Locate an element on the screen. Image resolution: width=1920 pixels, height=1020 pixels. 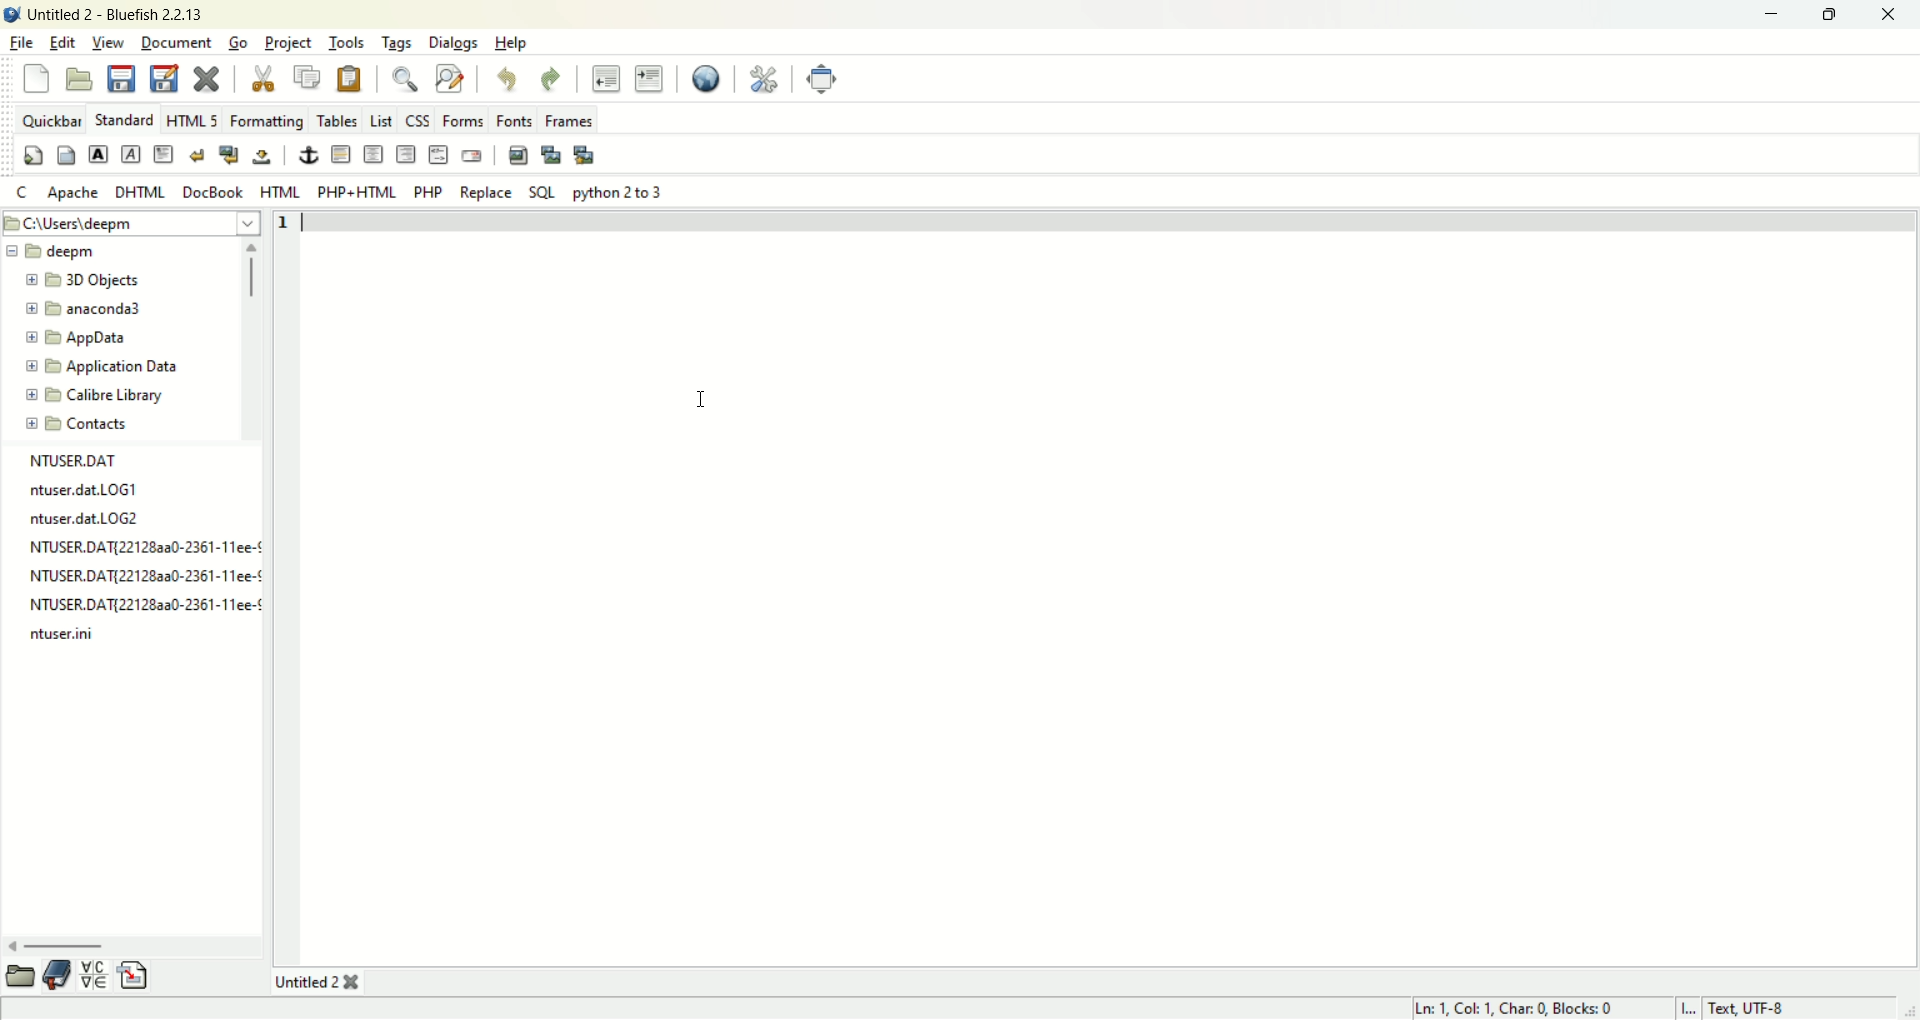
tables is located at coordinates (335, 120).